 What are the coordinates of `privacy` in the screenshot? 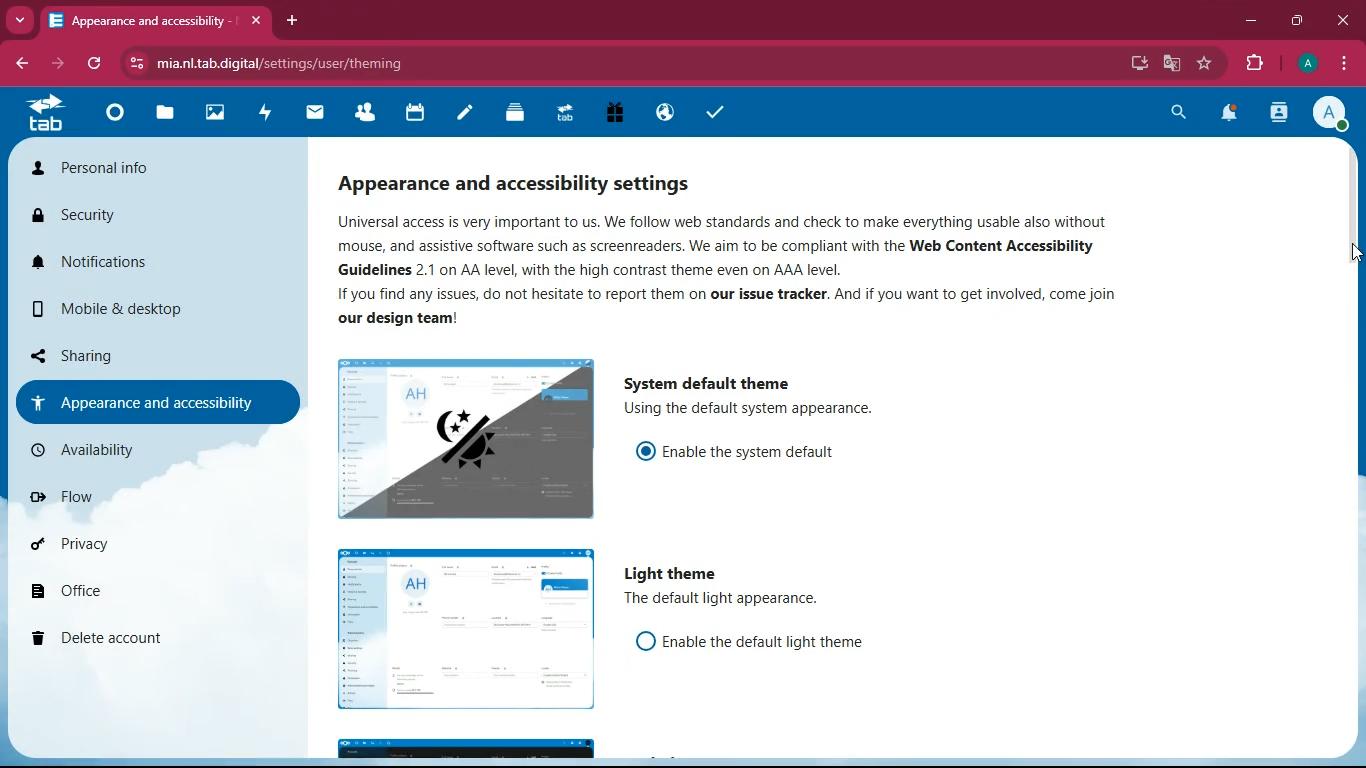 It's located at (110, 543).